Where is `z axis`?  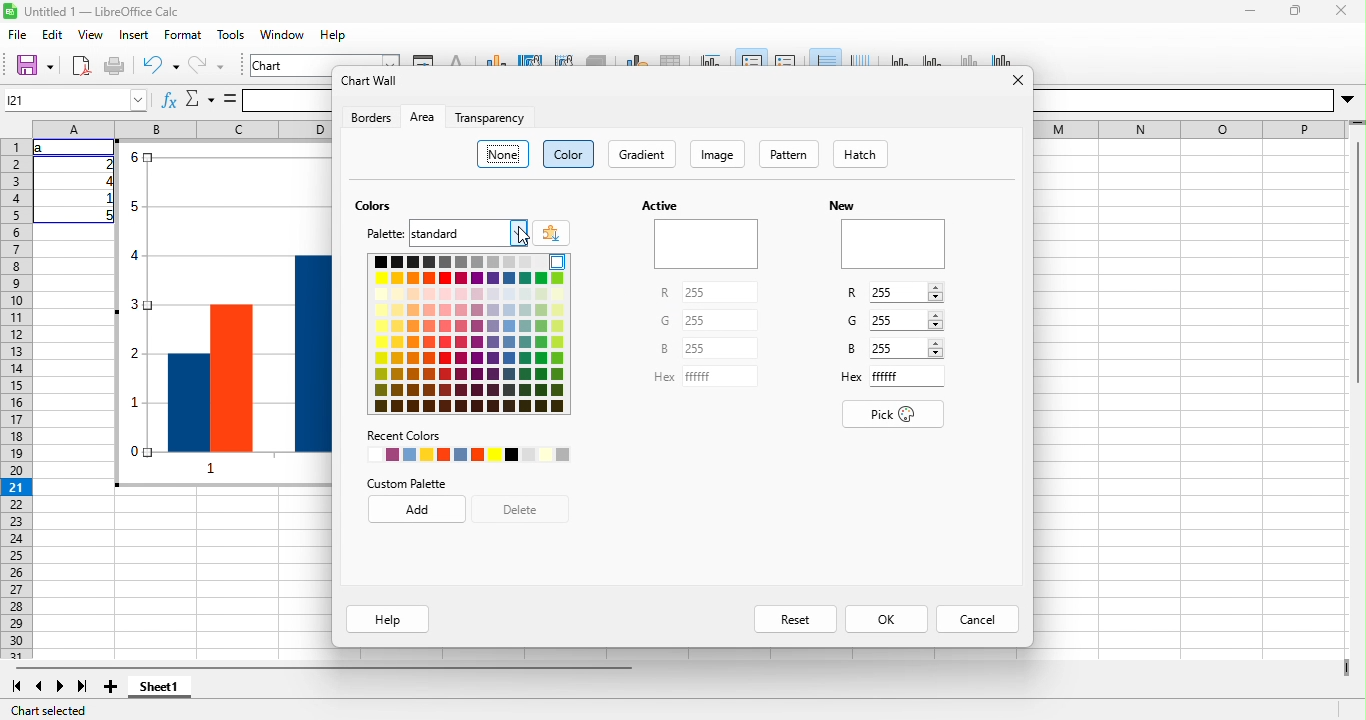
z axis is located at coordinates (967, 58).